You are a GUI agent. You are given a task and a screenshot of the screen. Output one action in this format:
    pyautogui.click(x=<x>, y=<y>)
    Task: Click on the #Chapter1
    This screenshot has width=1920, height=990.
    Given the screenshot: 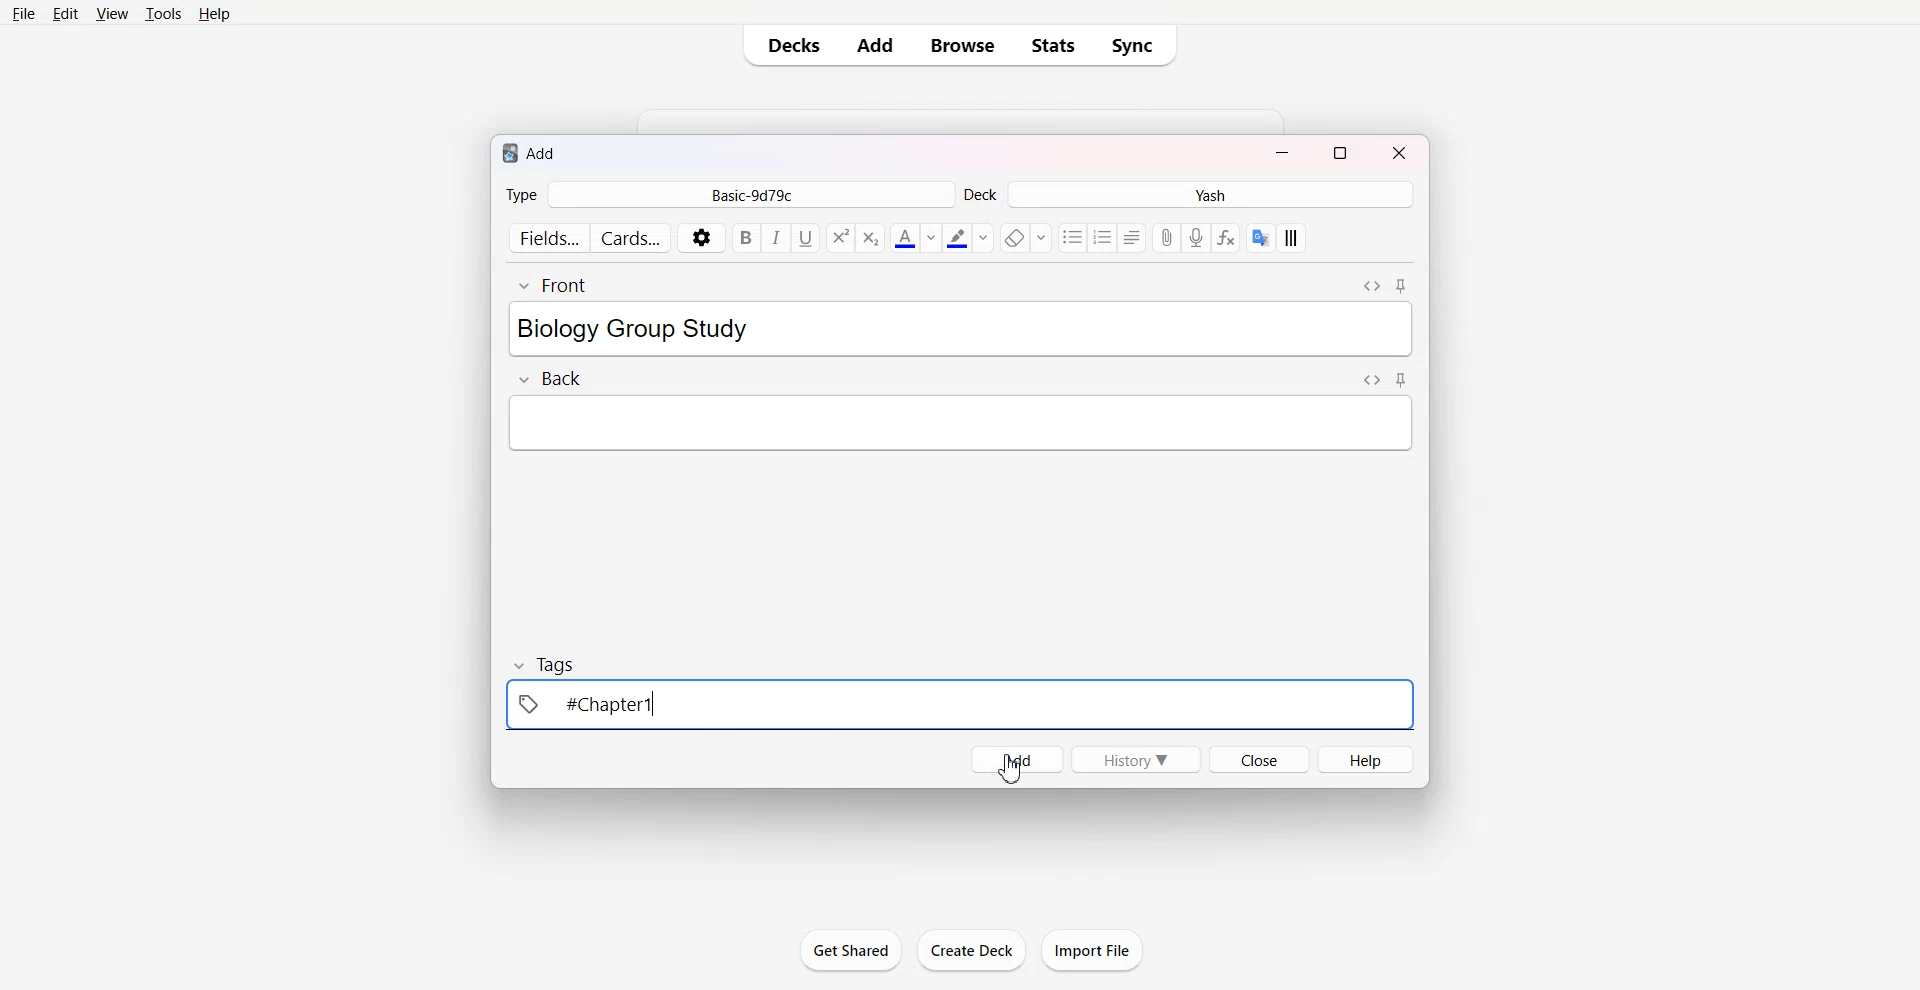 What is the action you would take?
    pyautogui.click(x=589, y=704)
    